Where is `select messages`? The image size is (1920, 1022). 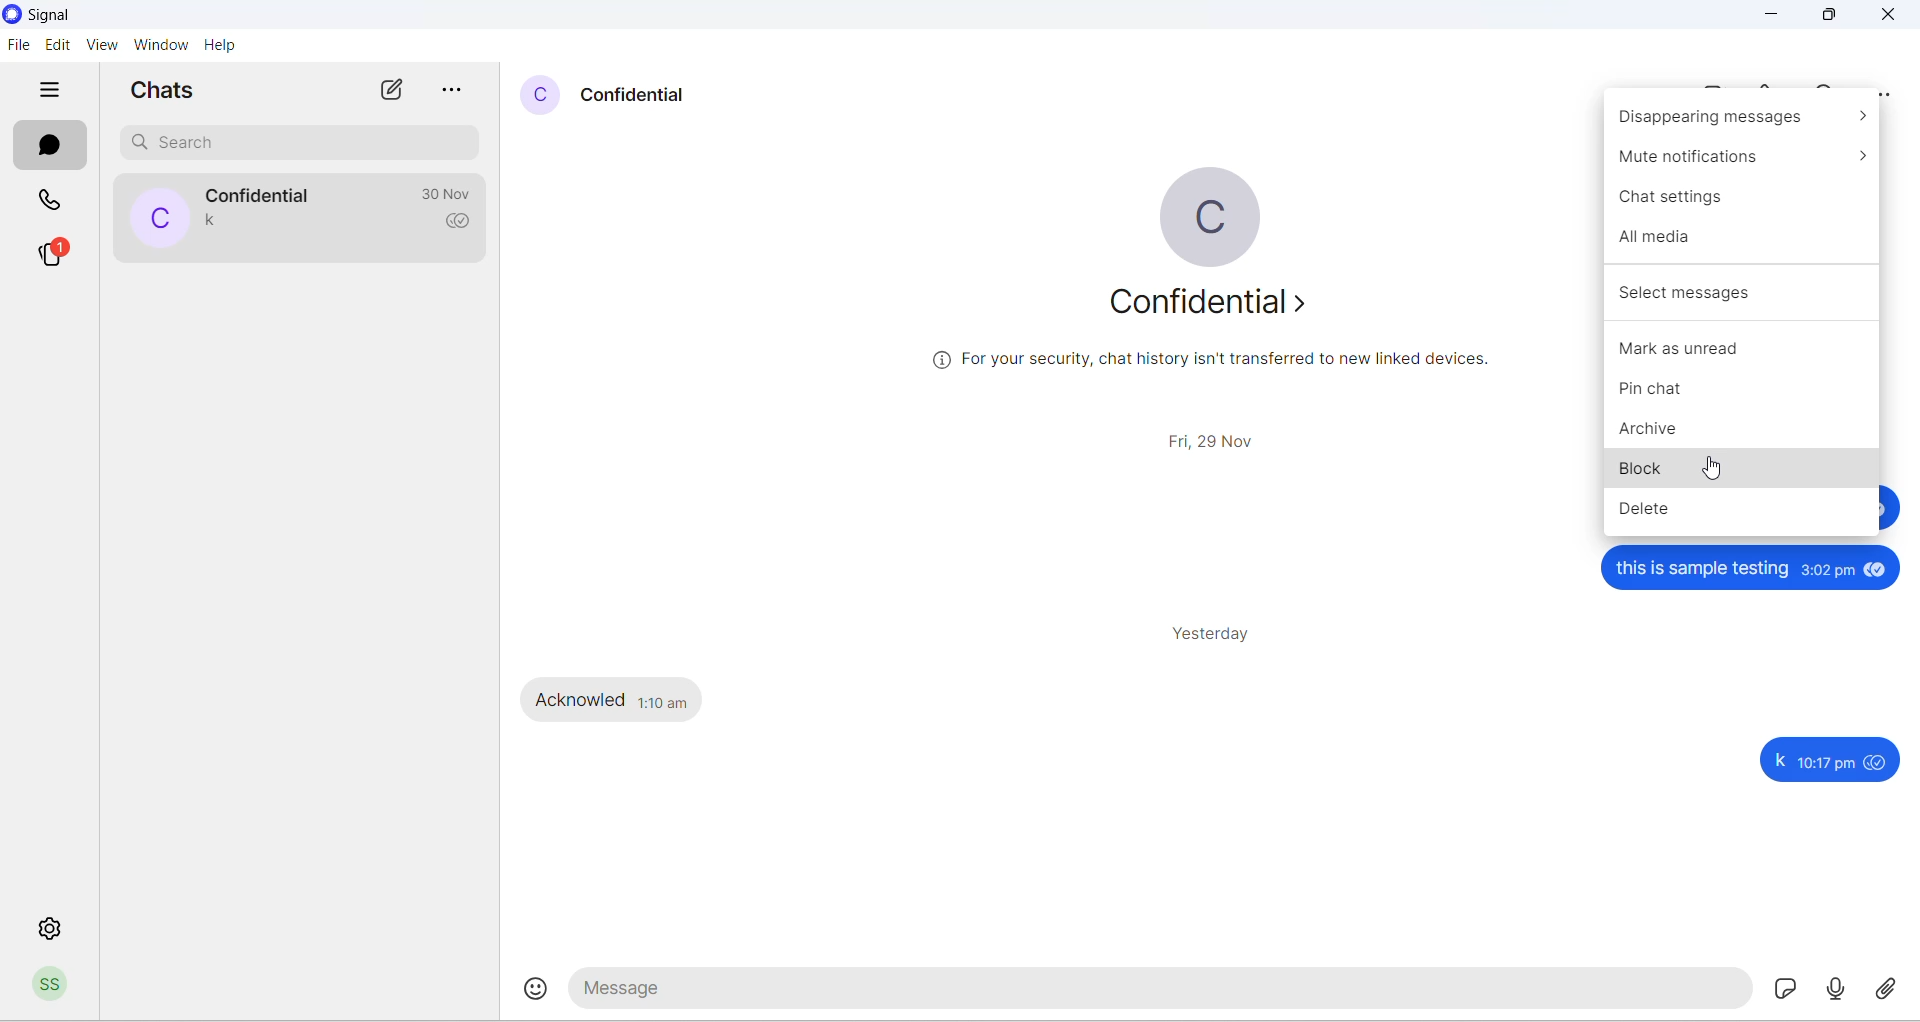 select messages is located at coordinates (1742, 293).